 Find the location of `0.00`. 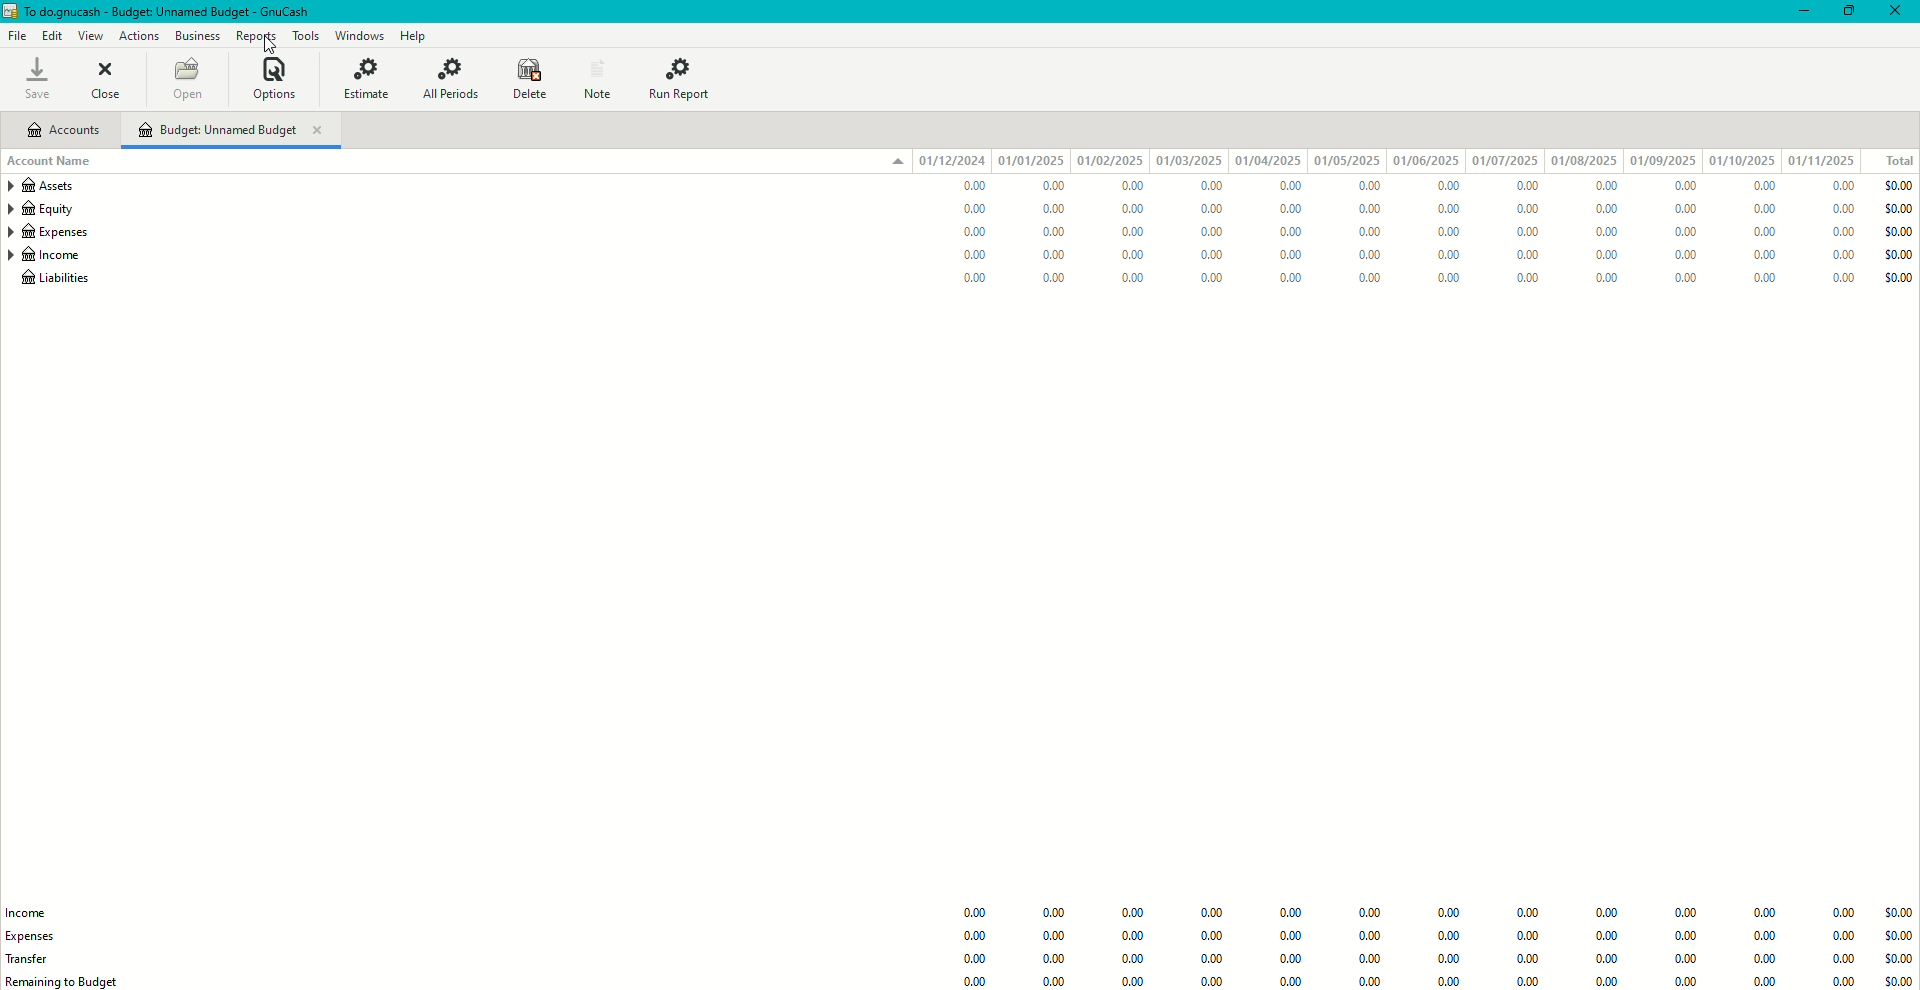

0.00 is located at coordinates (1840, 282).